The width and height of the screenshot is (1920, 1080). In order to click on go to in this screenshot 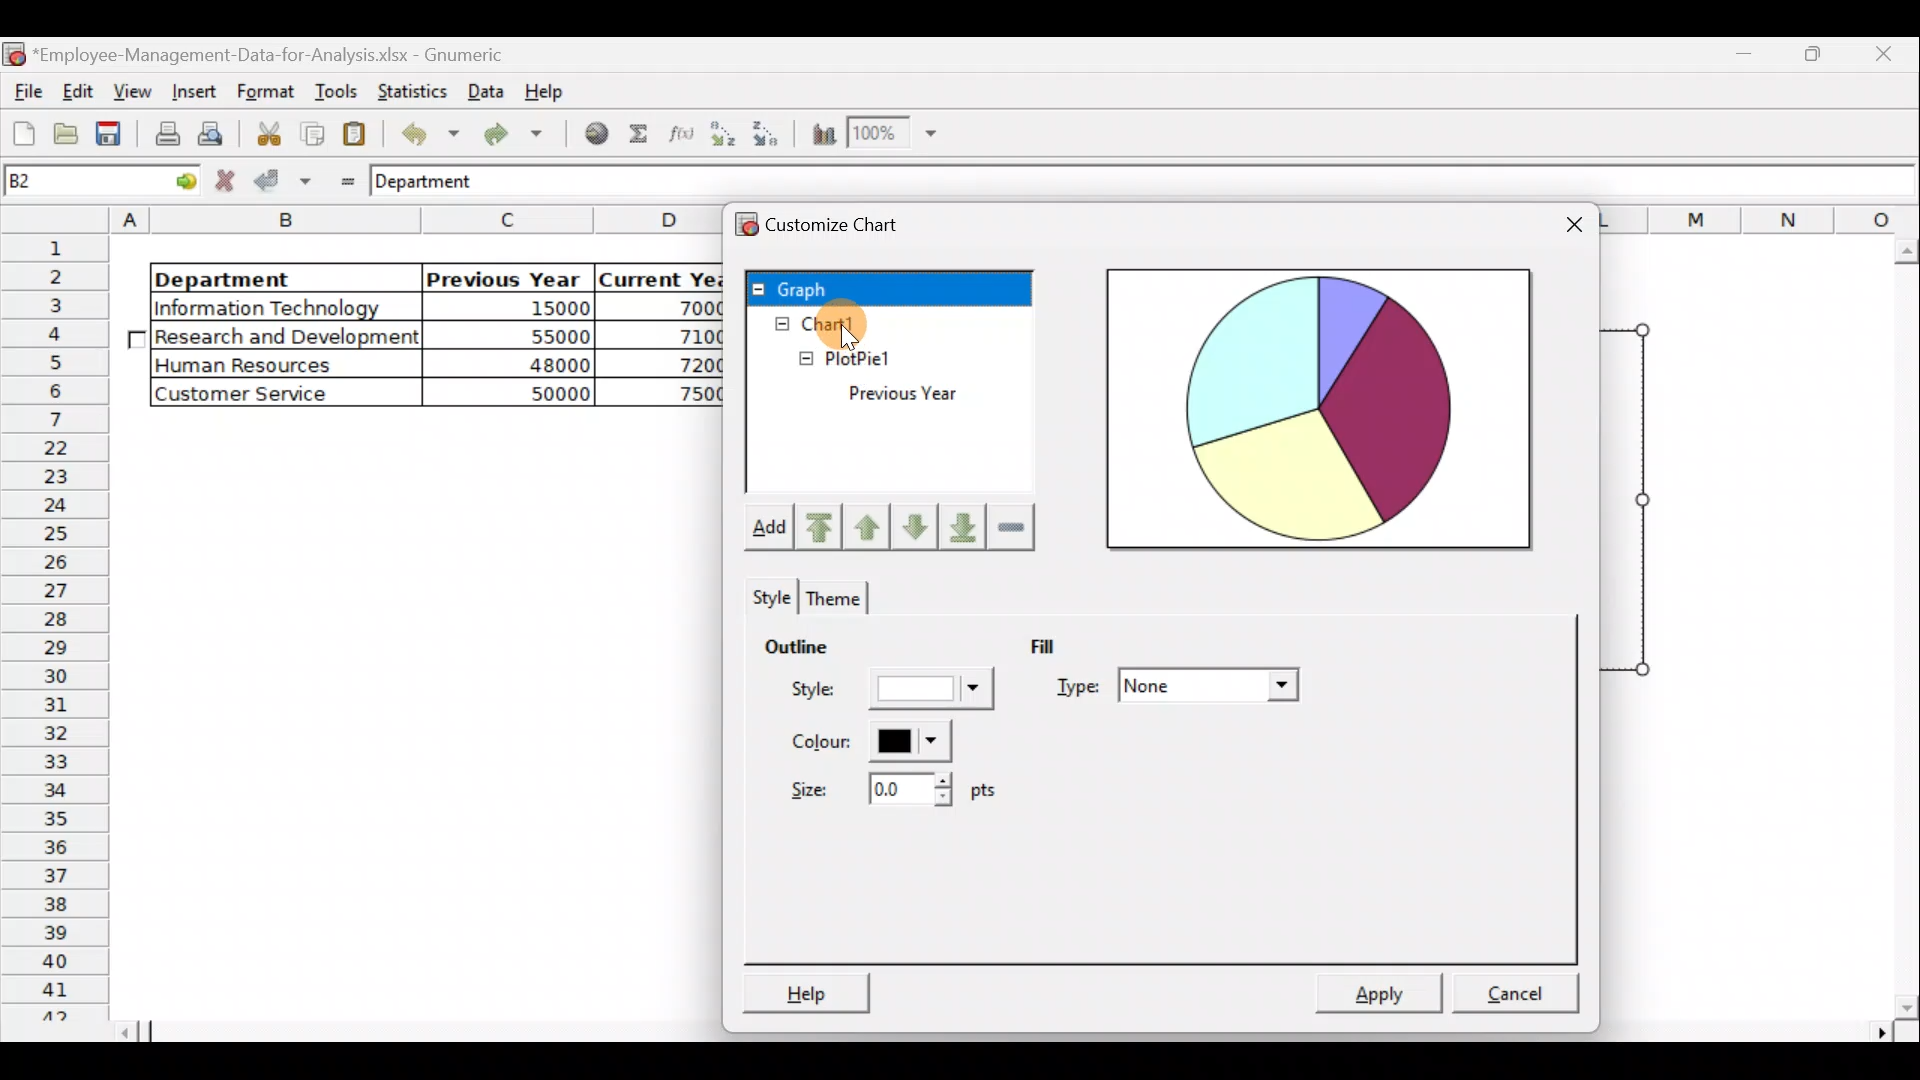, I will do `click(174, 183)`.